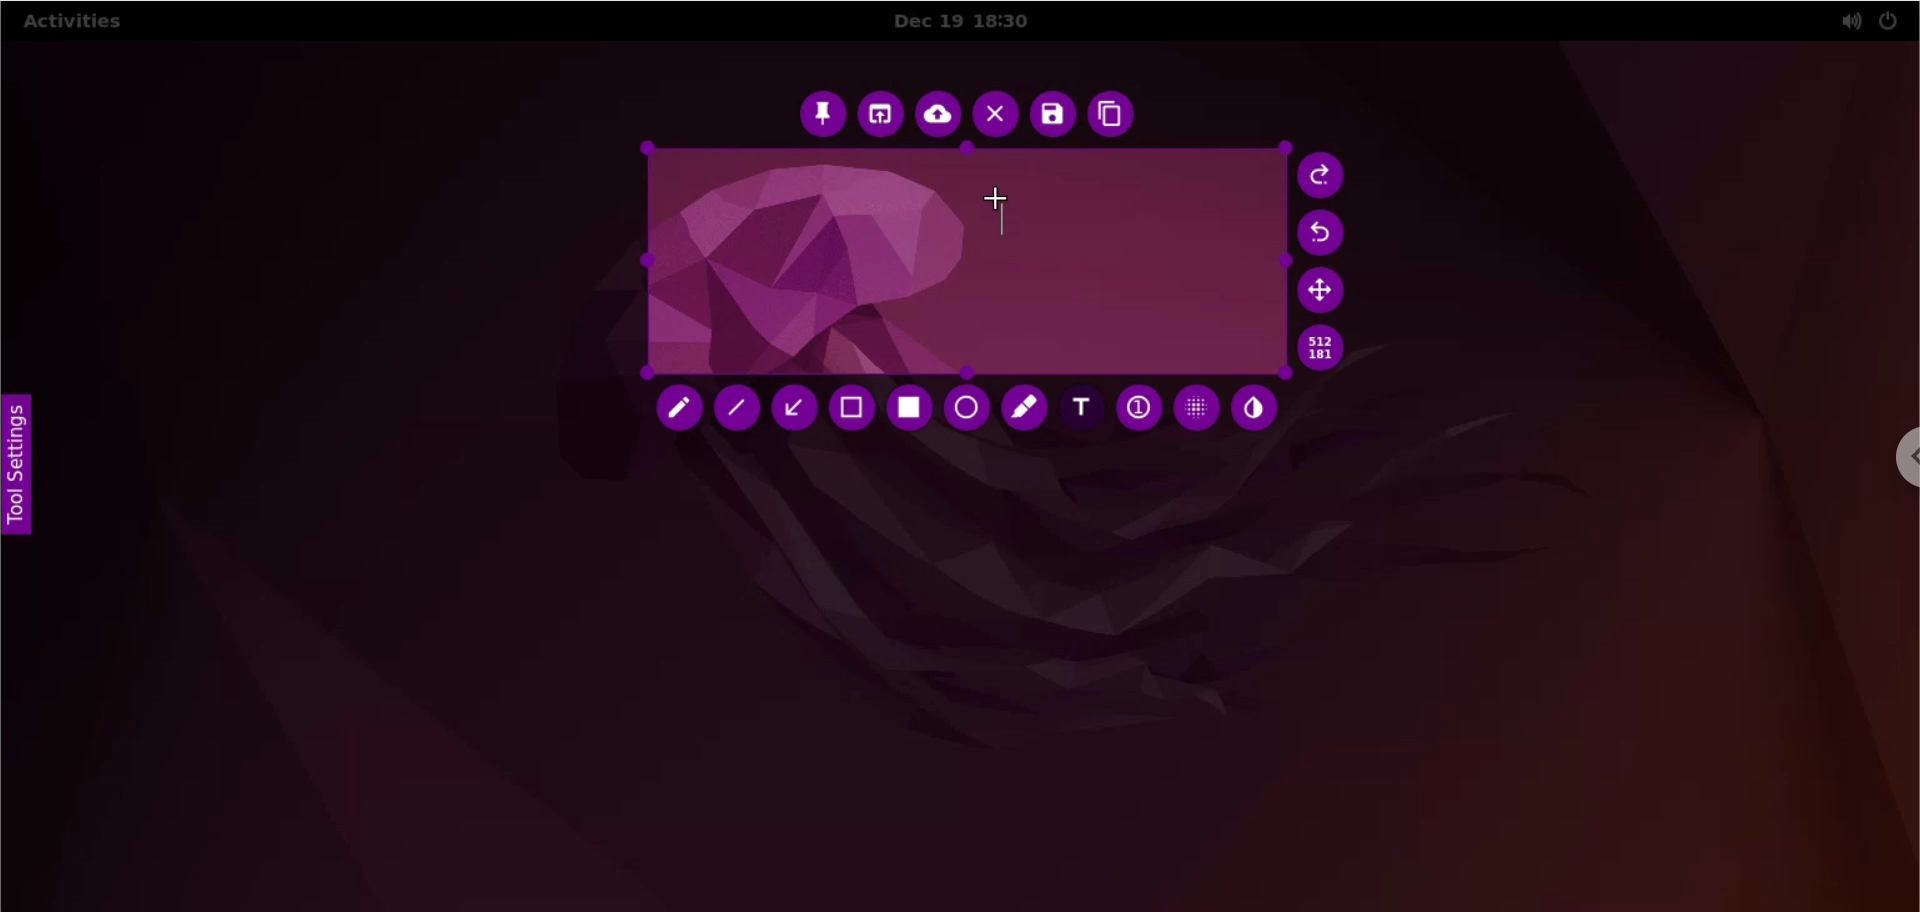 The width and height of the screenshot is (1920, 912). What do you see at coordinates (737, 410) in the screenshot?
I see `line tool` at bounding box center [737, 410].